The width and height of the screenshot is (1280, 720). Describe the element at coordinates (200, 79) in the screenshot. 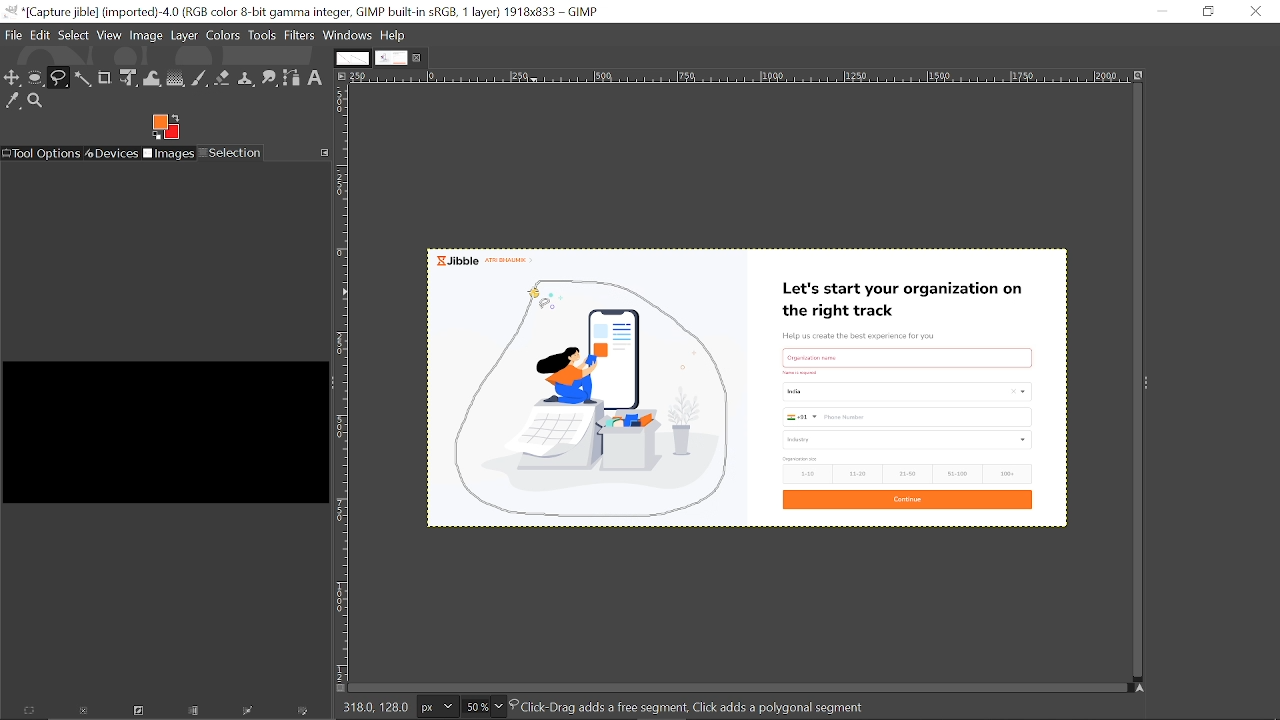

I see `Paintbrush tool` at that location.